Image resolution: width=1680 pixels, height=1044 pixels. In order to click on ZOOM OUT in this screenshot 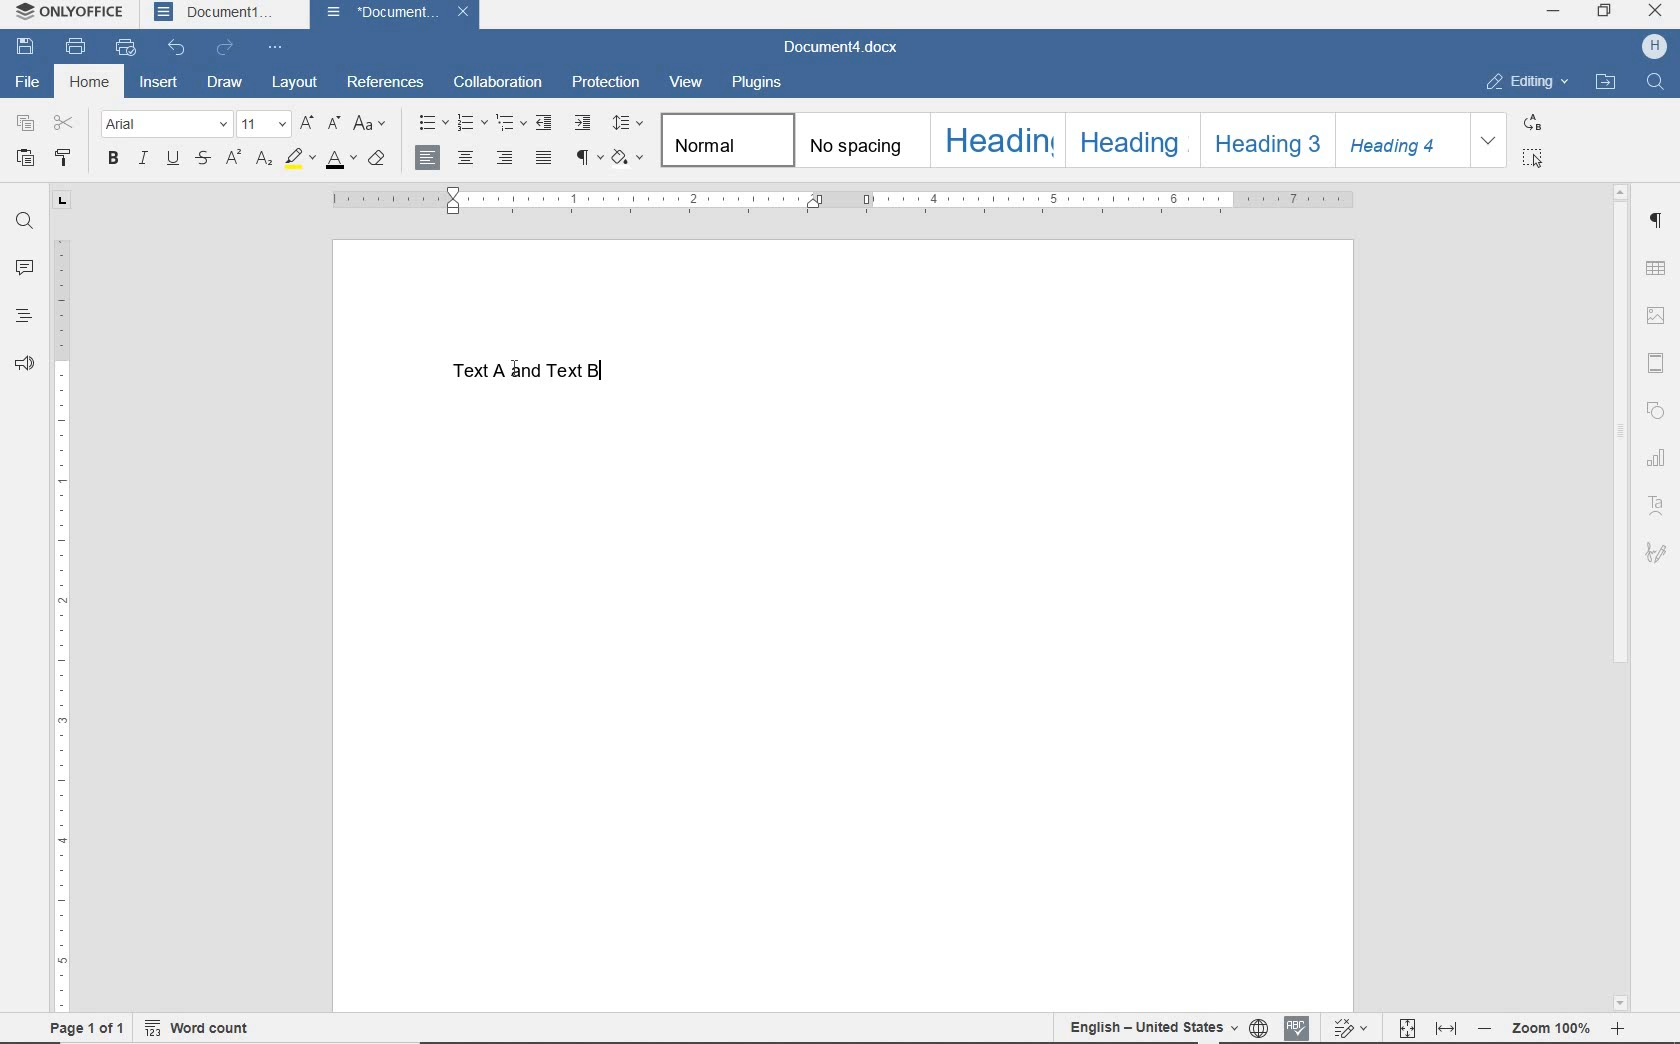, I will do `click(1551, 1028)`.